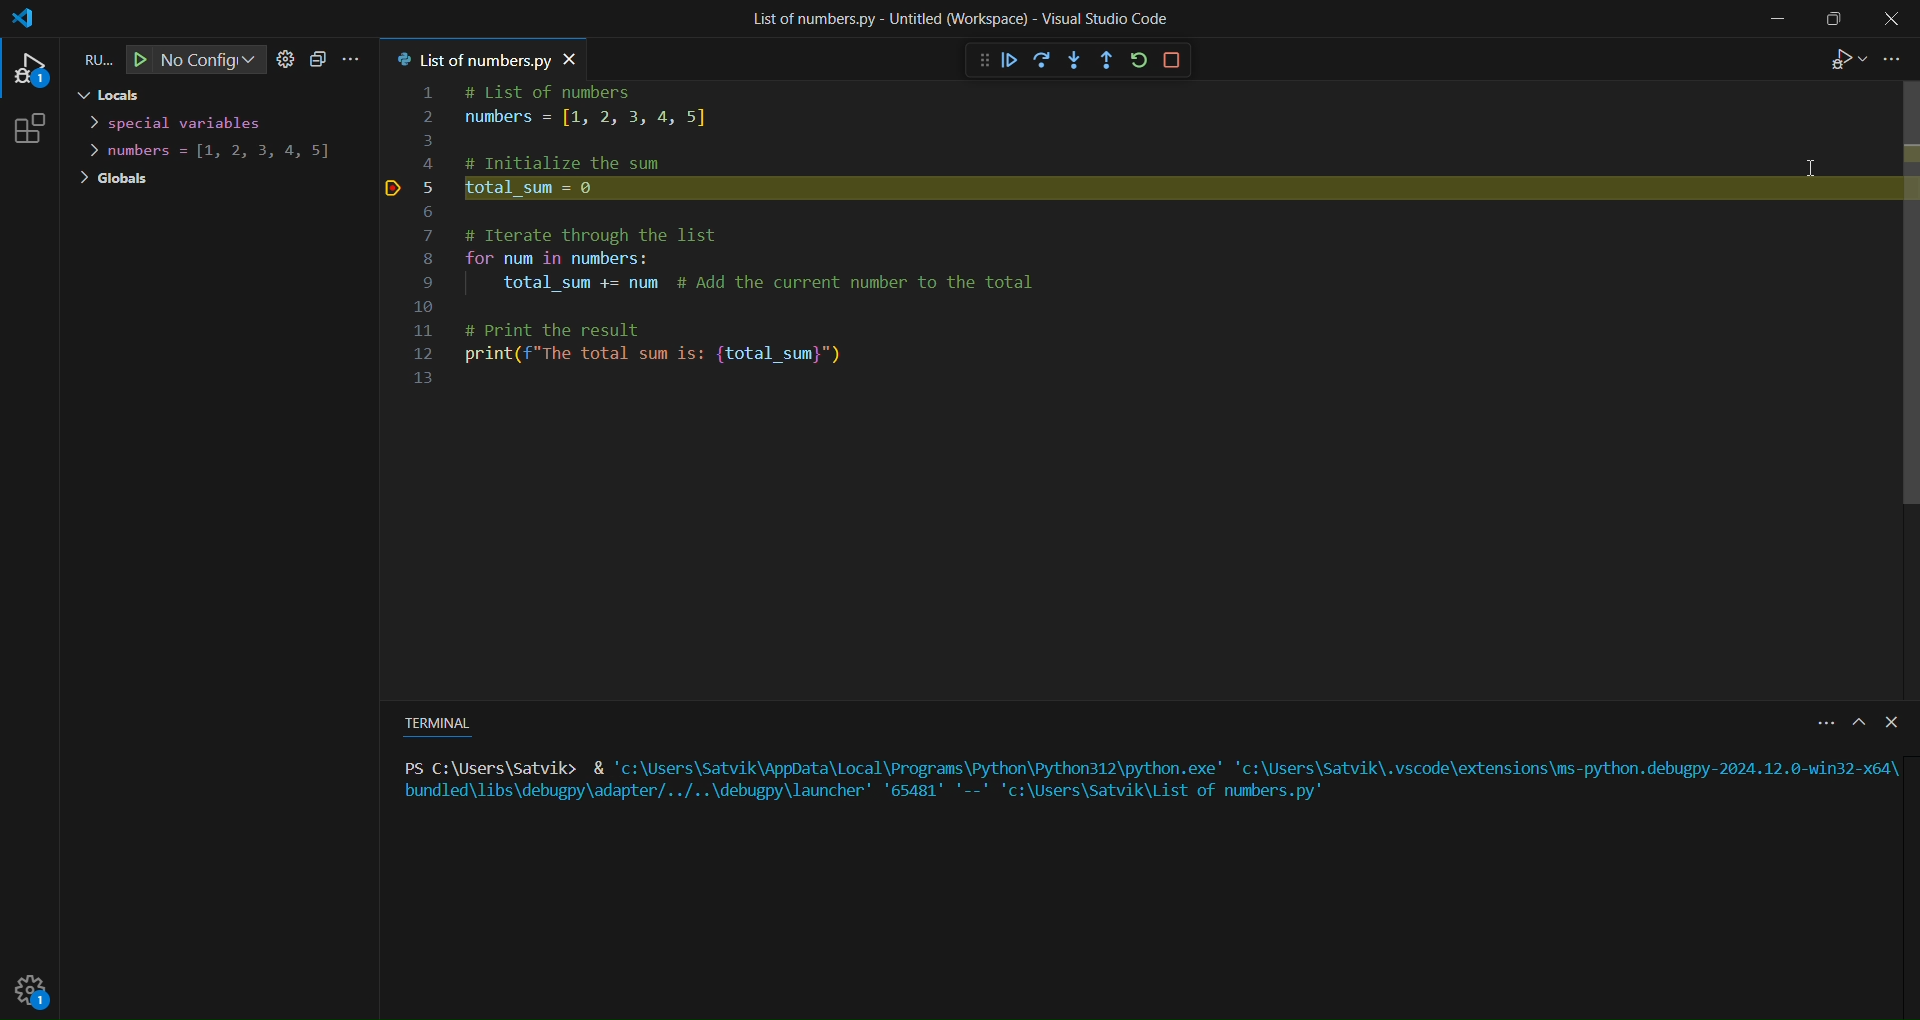 The image size is (1920, 1020). Describe the element at coordinates (39, 128) in the screenshot. I see `Extensions` at that location.